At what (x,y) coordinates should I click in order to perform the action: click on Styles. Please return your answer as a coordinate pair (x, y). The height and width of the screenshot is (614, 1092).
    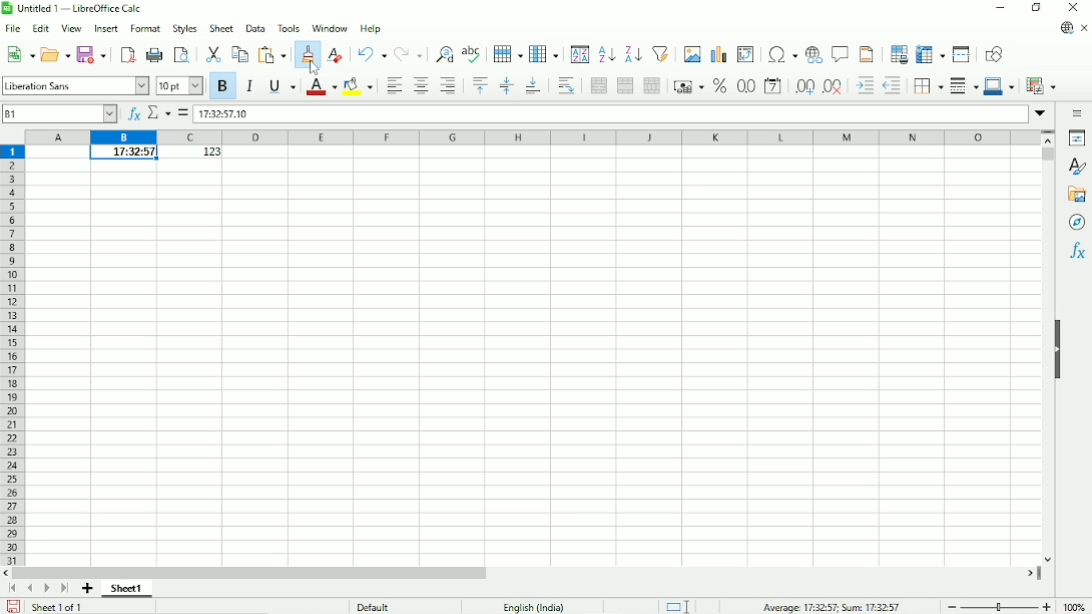
    Looking at the image, I should click on (185, 29).